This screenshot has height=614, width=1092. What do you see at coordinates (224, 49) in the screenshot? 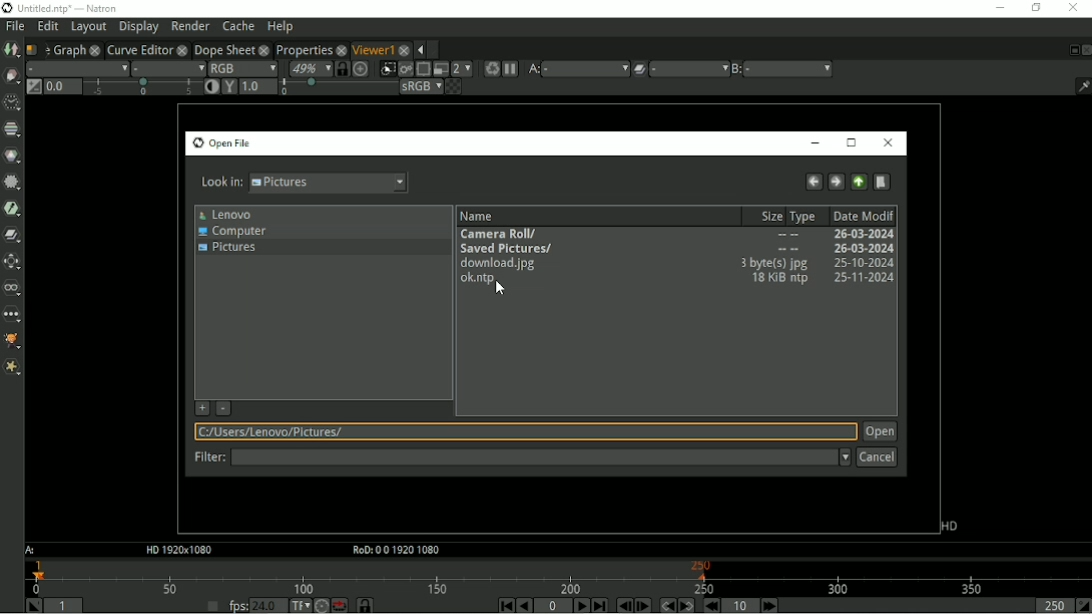
I see `Dope Sheet` at bounding box center [224, 49].